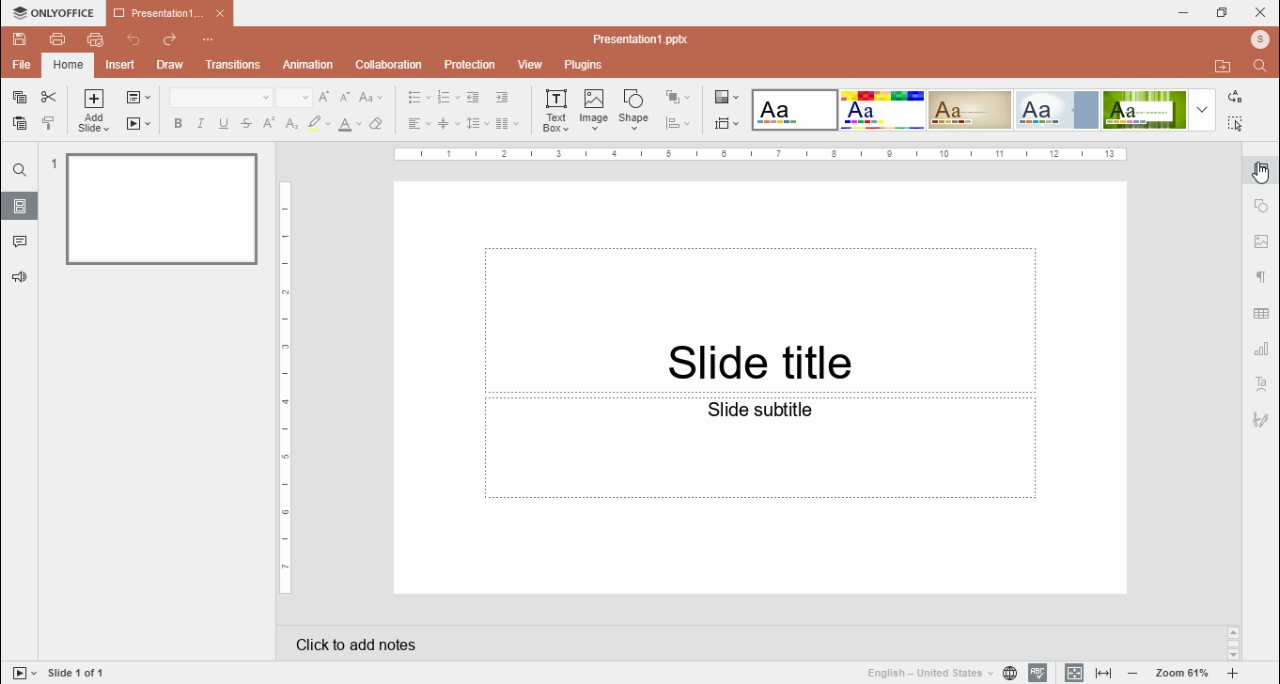  Describe the element at coordinates (927, 673) in the screenshot. I see `language` at that location.